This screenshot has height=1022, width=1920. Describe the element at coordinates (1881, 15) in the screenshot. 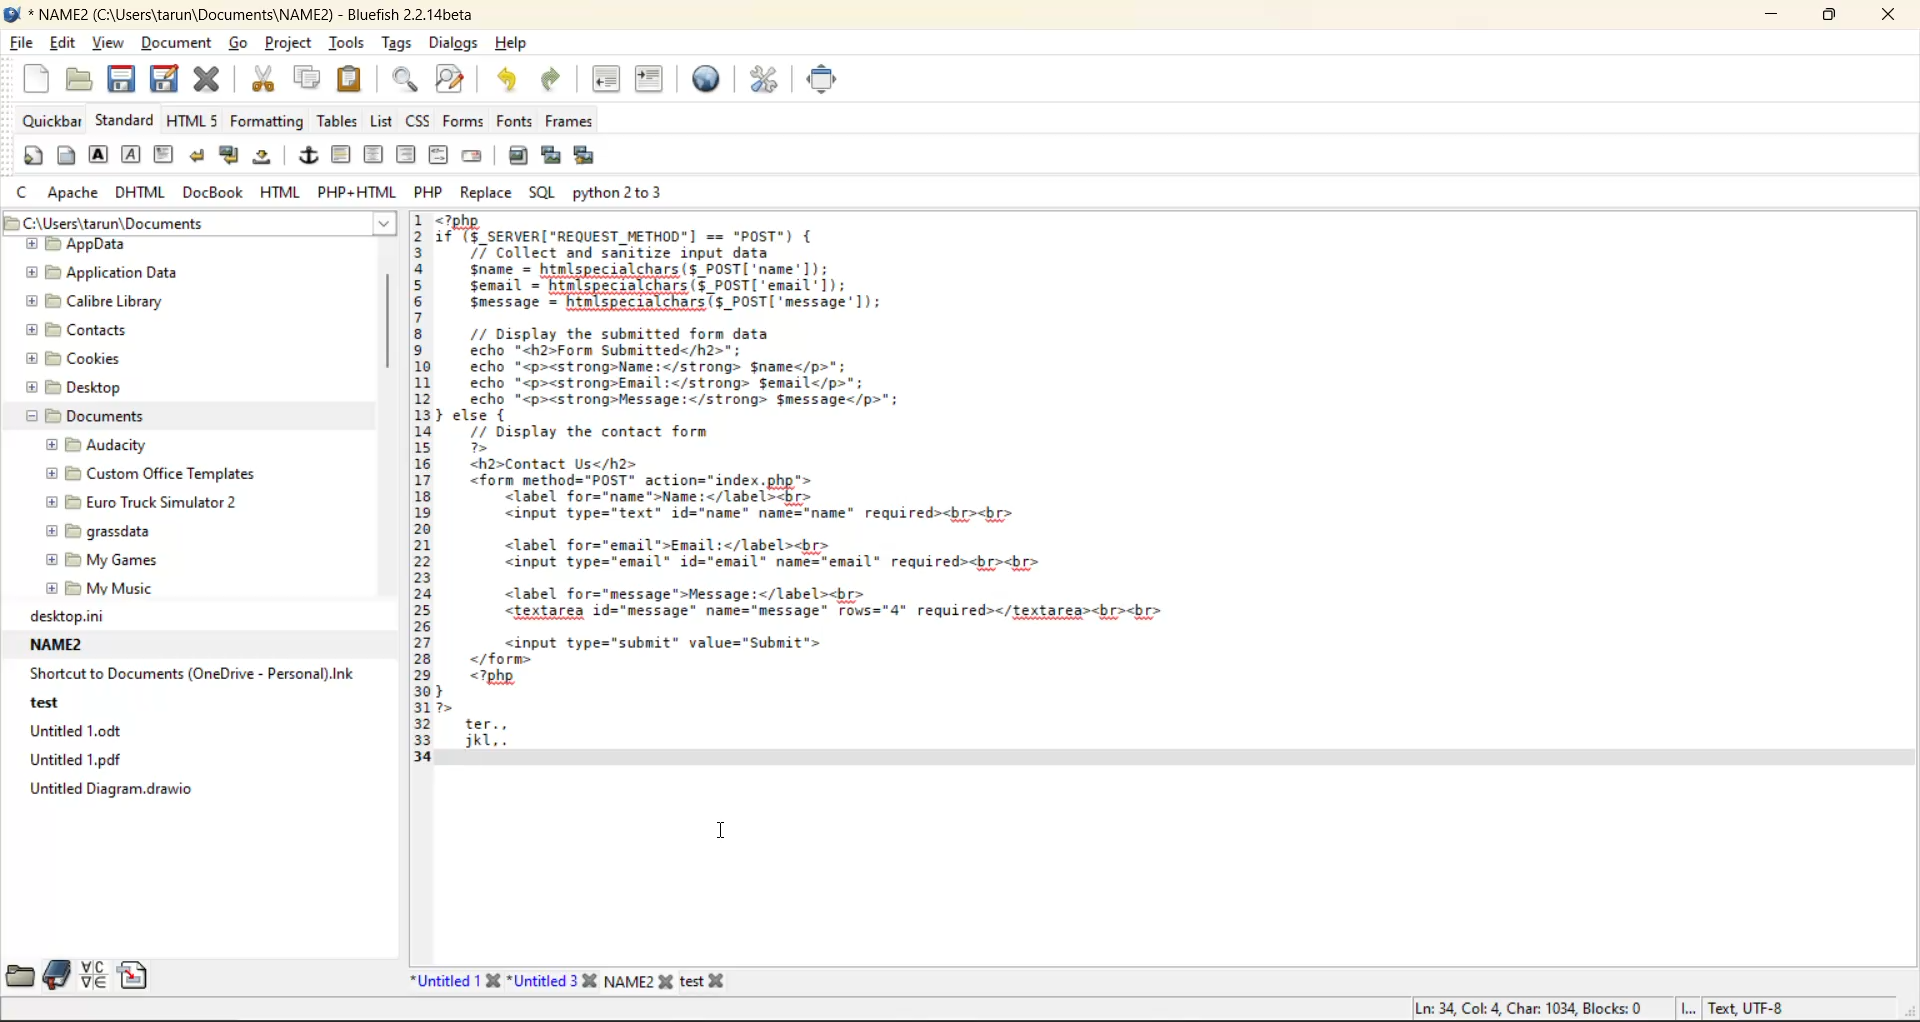

I see `close` at that location.